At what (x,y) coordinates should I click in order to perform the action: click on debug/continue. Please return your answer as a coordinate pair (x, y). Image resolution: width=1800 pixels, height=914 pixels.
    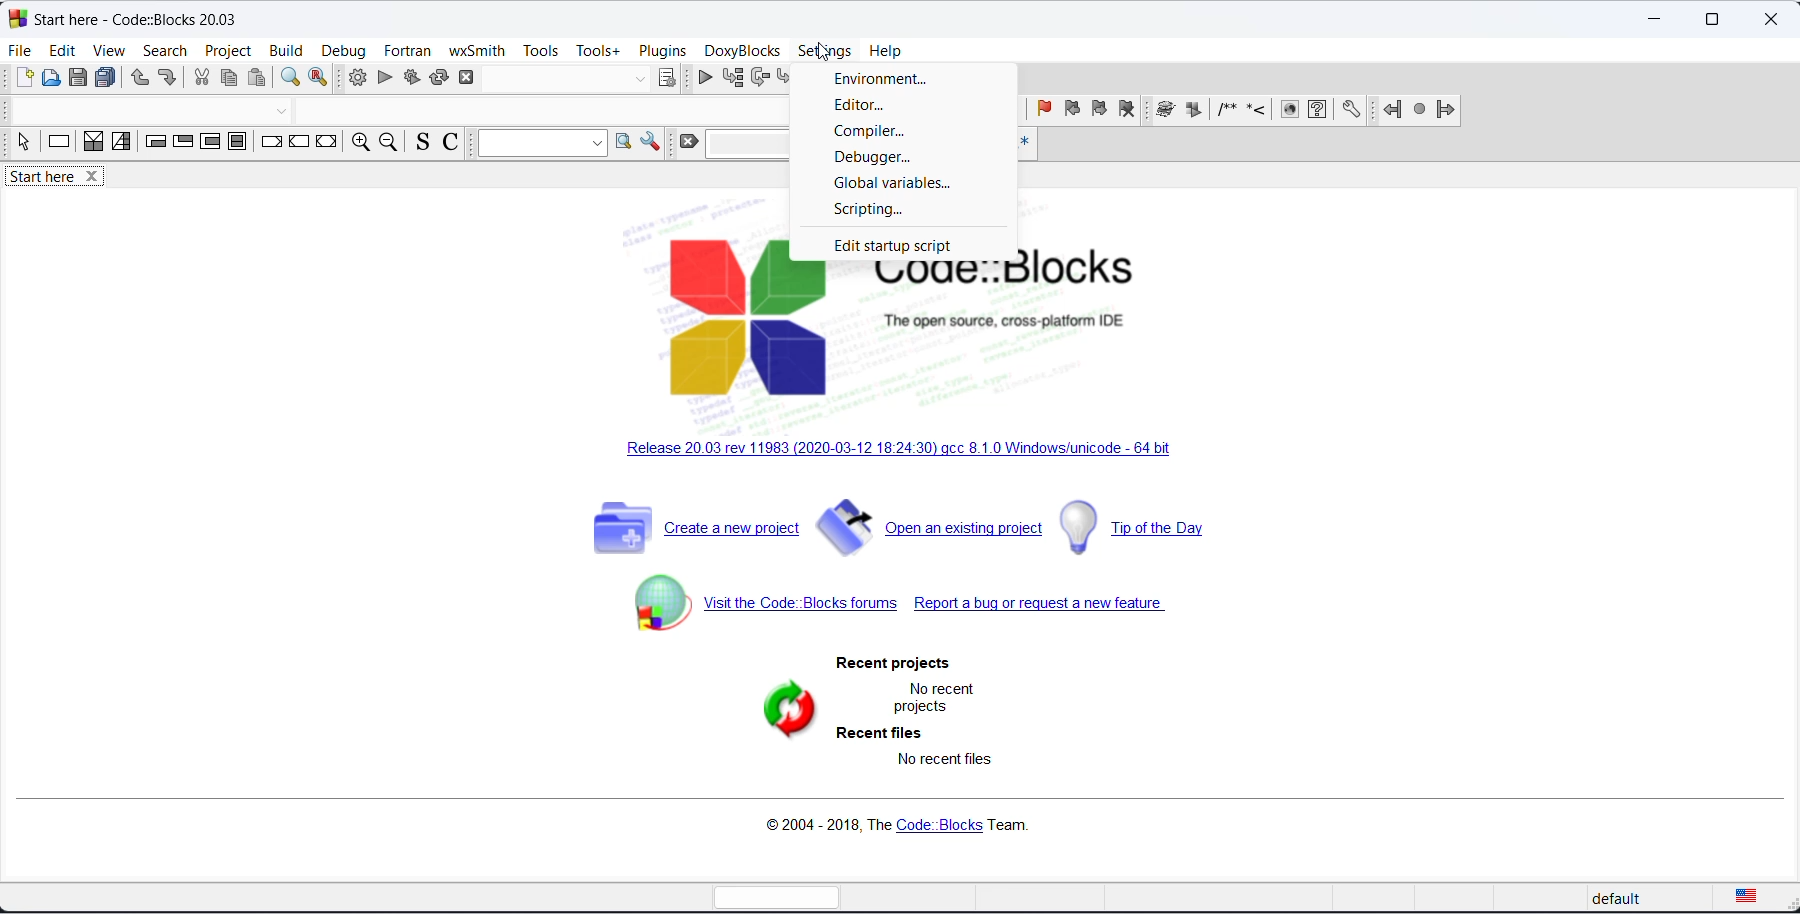
    Looking at the image, I should click on (703, 78).